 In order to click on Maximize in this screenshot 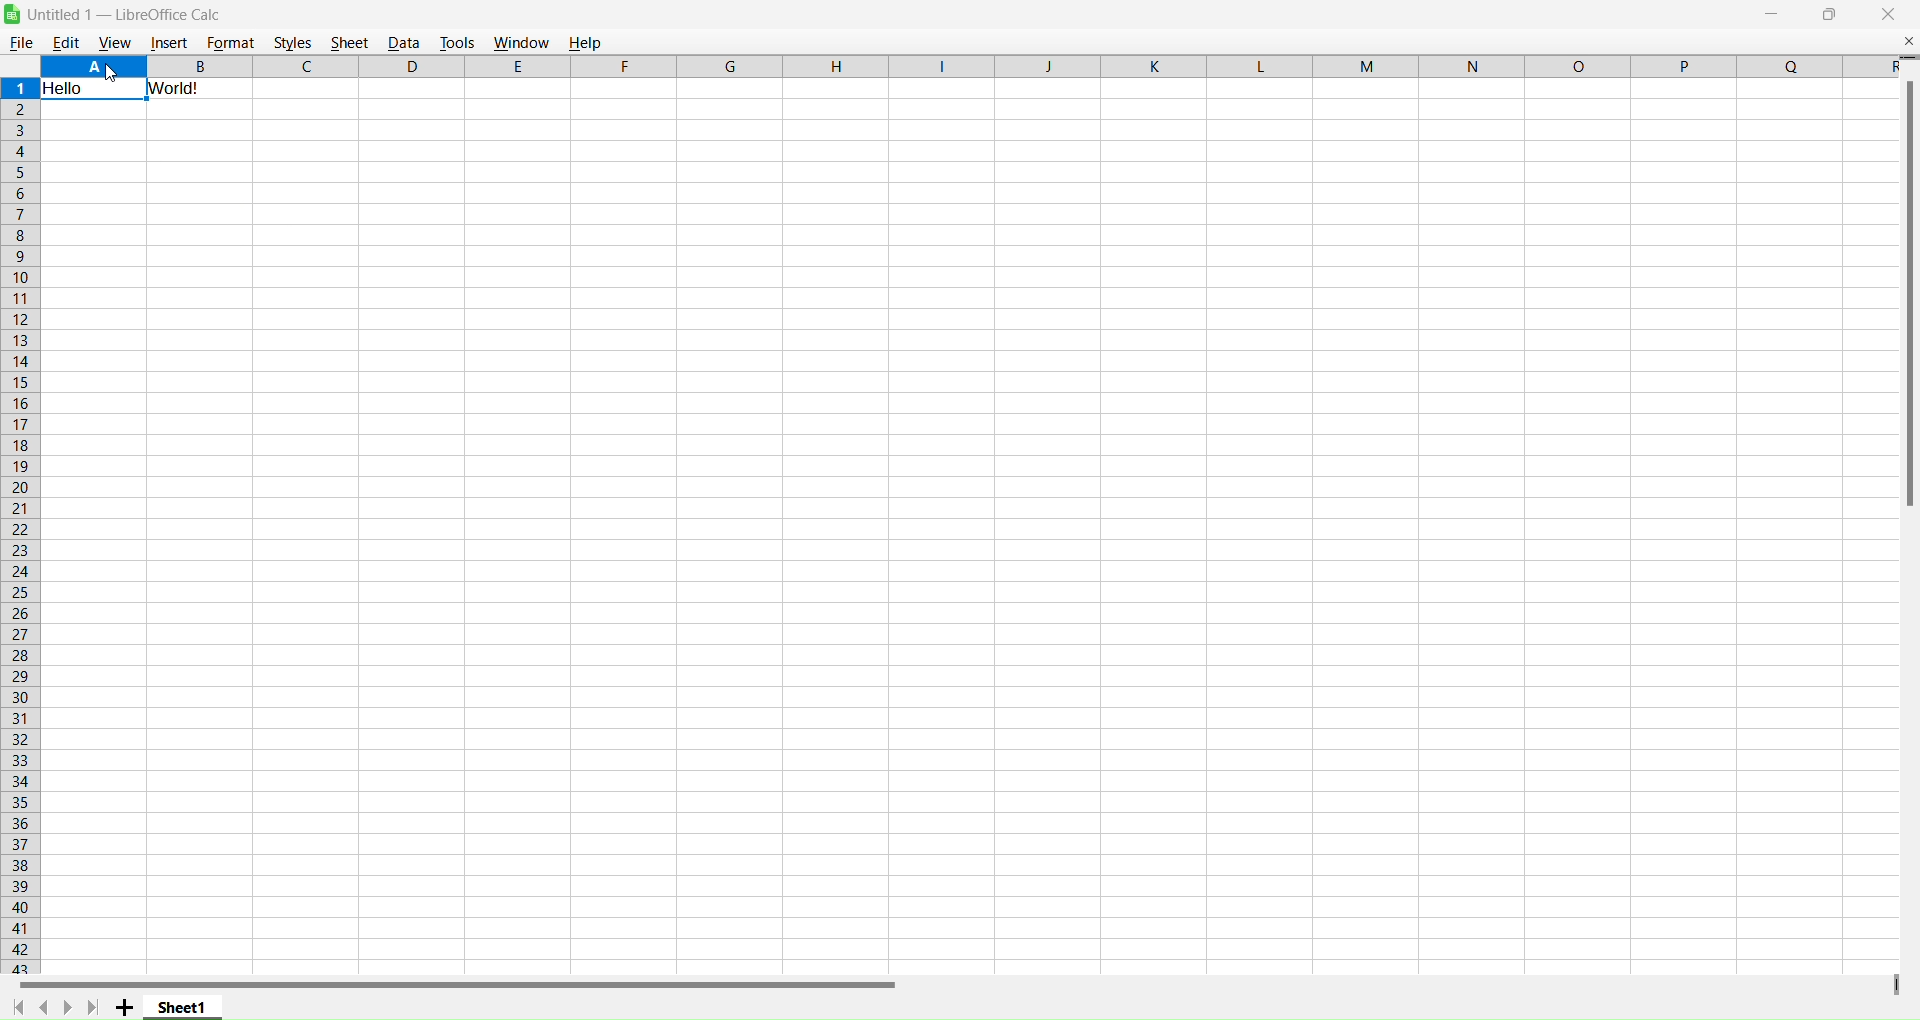, I will do `click(1831, 15)`.